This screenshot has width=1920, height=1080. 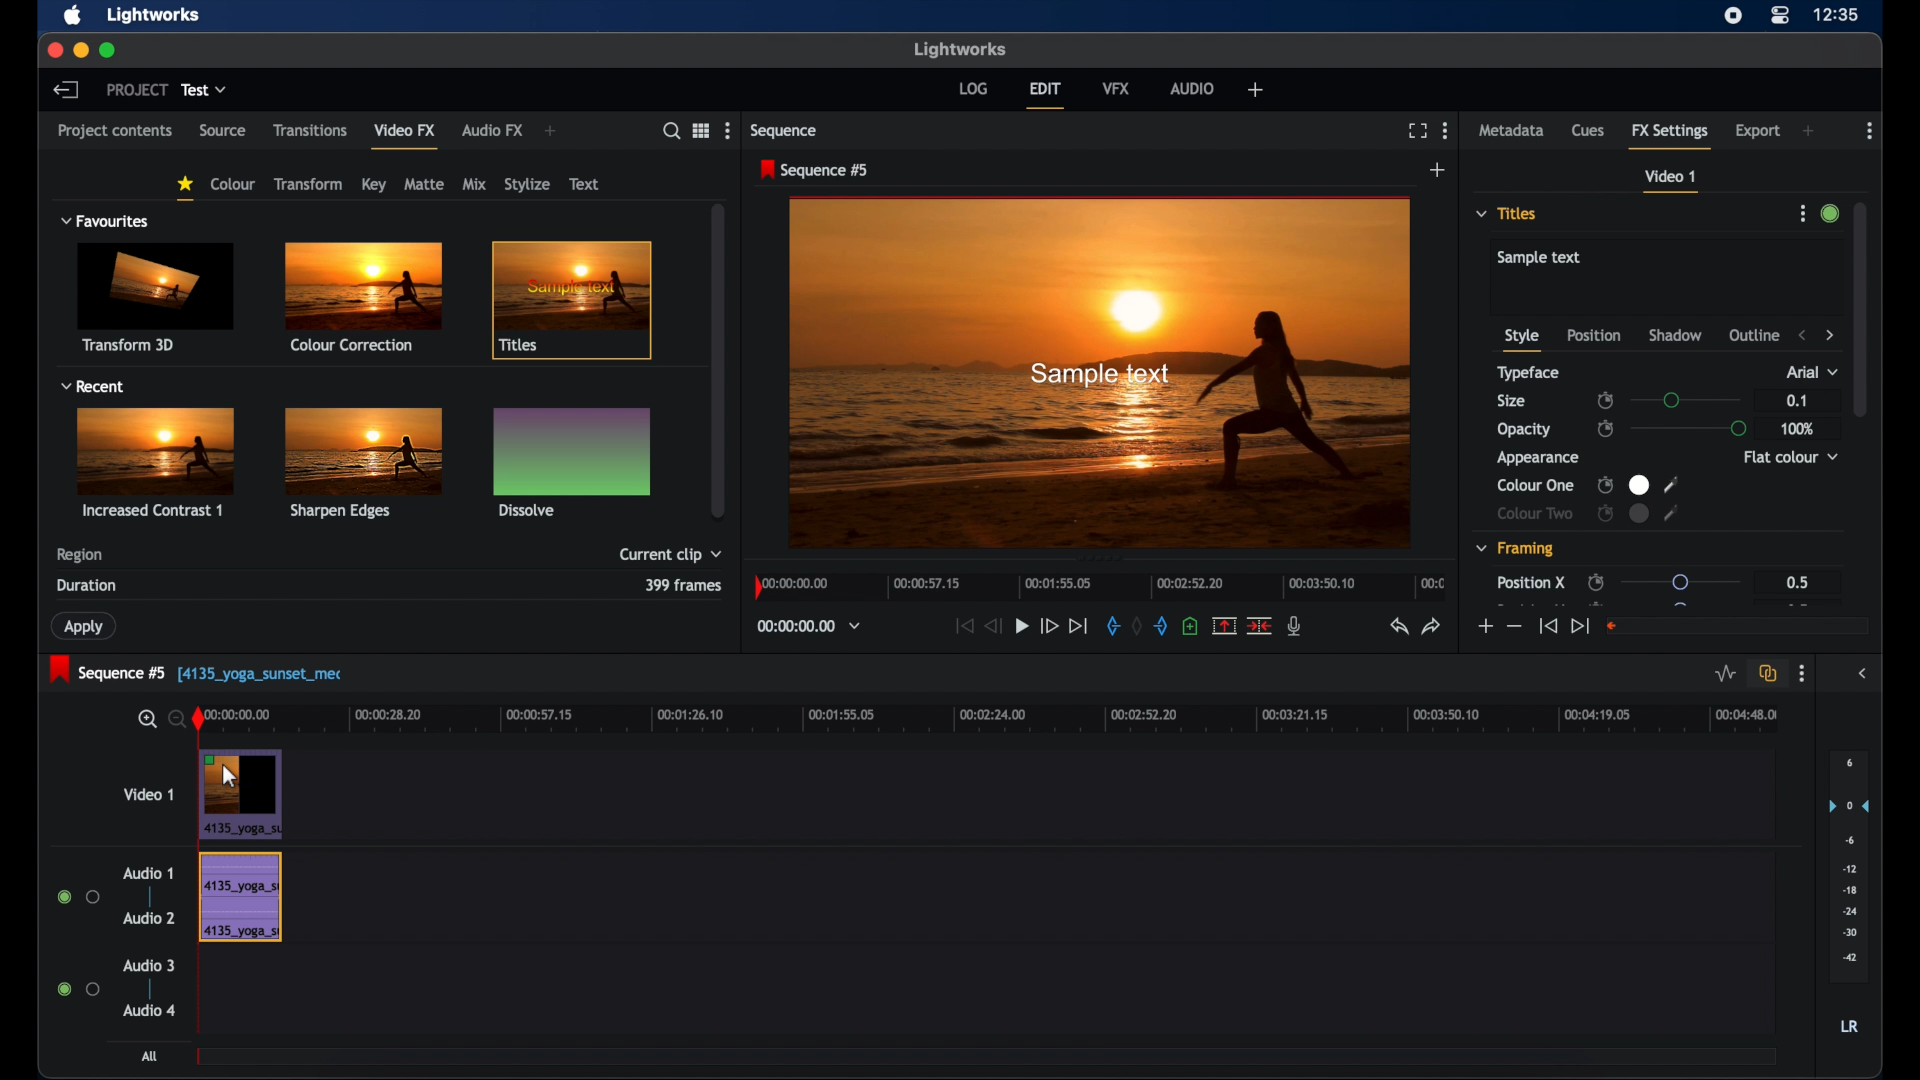 What do you see at coordinates (1678, 583) in the screenshot?
I see `slider` at bounding box center [1678, 583].